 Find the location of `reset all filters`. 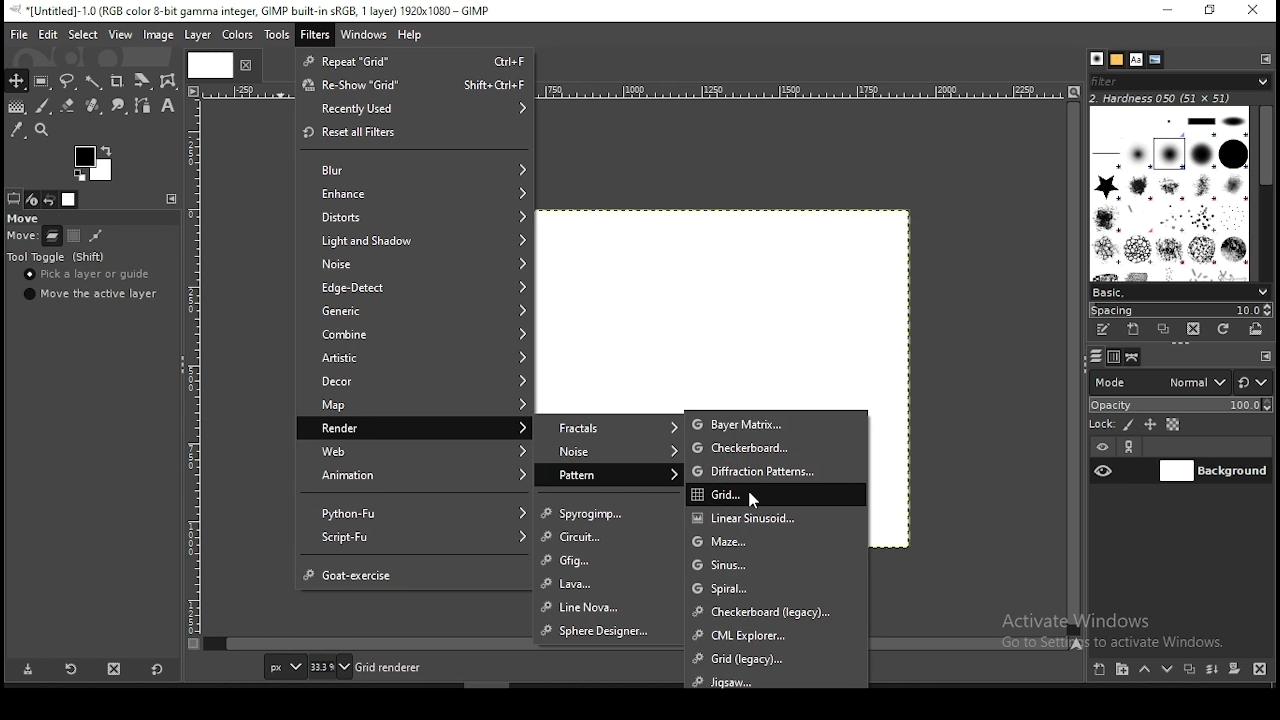

reset all filters is located at coordinates (415, 134).